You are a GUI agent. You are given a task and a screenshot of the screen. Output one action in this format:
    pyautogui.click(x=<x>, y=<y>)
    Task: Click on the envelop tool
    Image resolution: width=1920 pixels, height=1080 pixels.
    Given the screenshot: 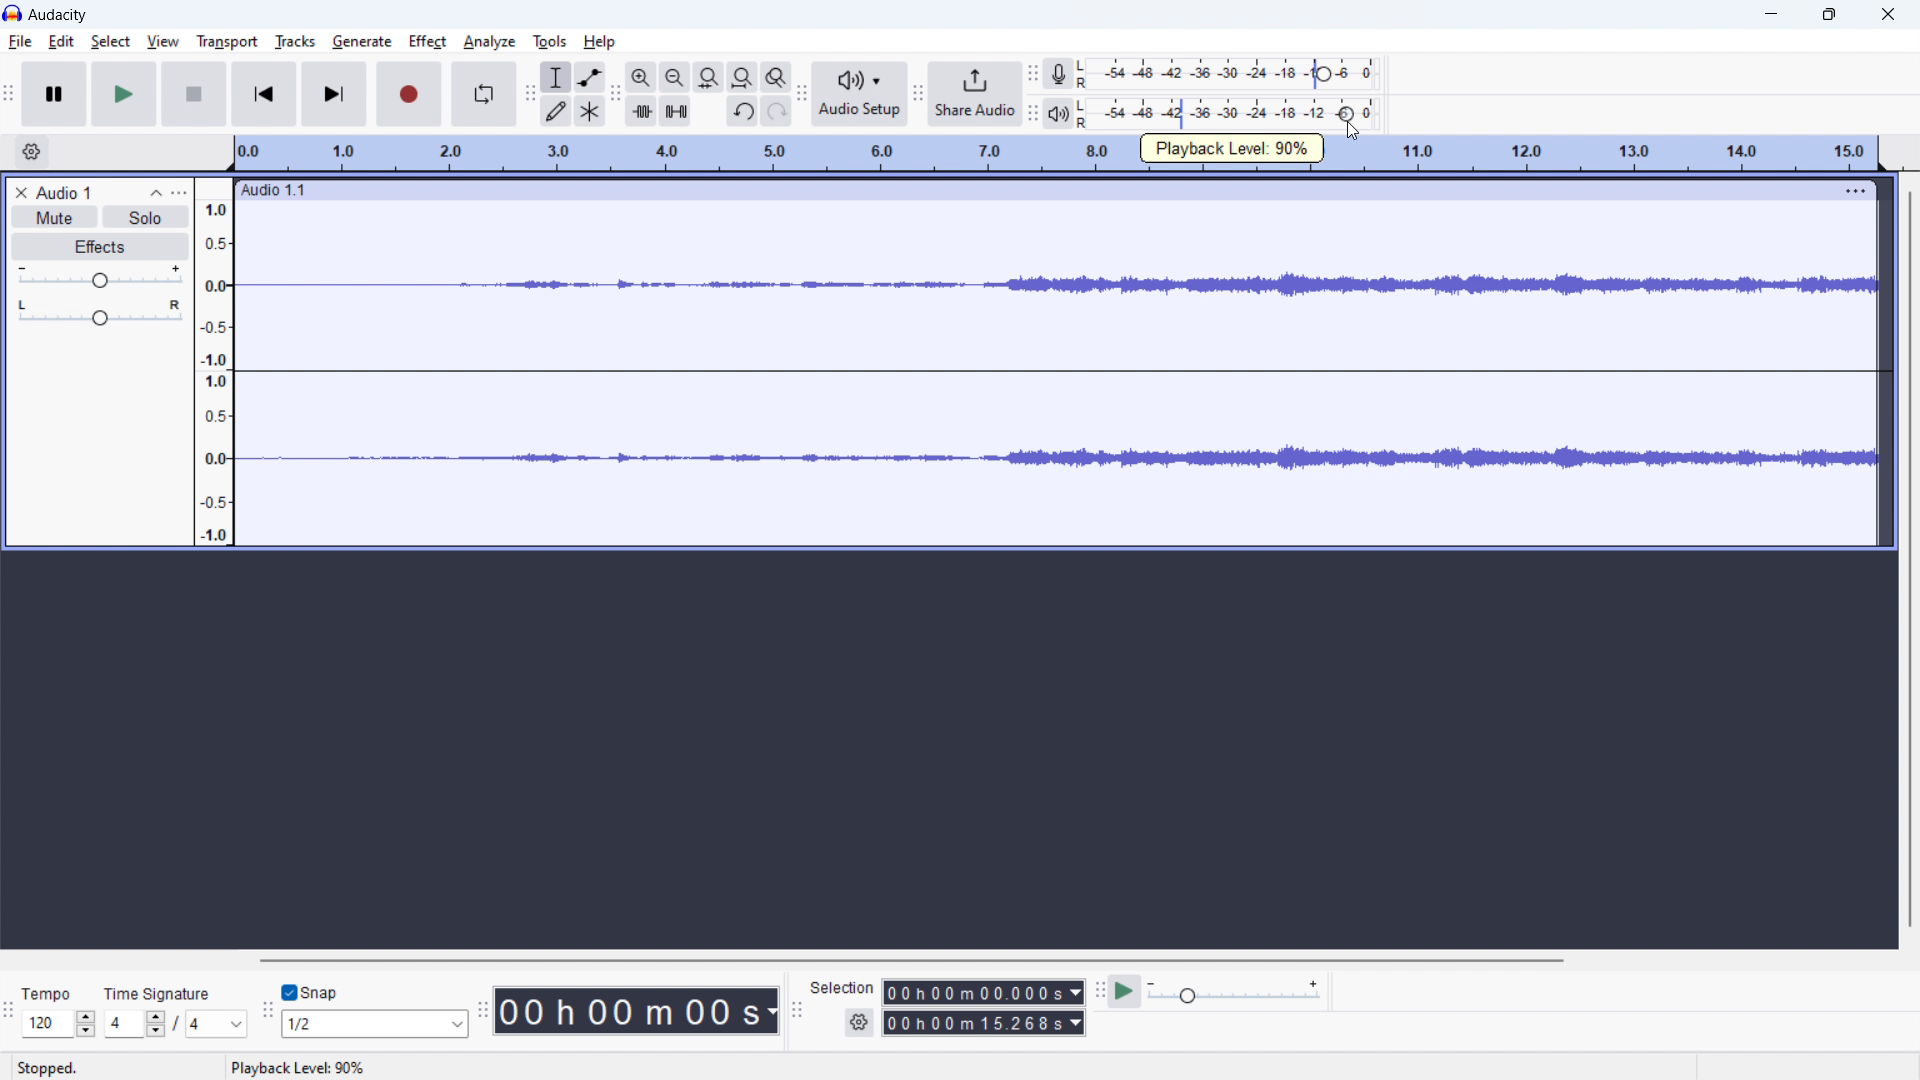 What is the action you would take?
    pyautogui.click(x=590, y=77)
    